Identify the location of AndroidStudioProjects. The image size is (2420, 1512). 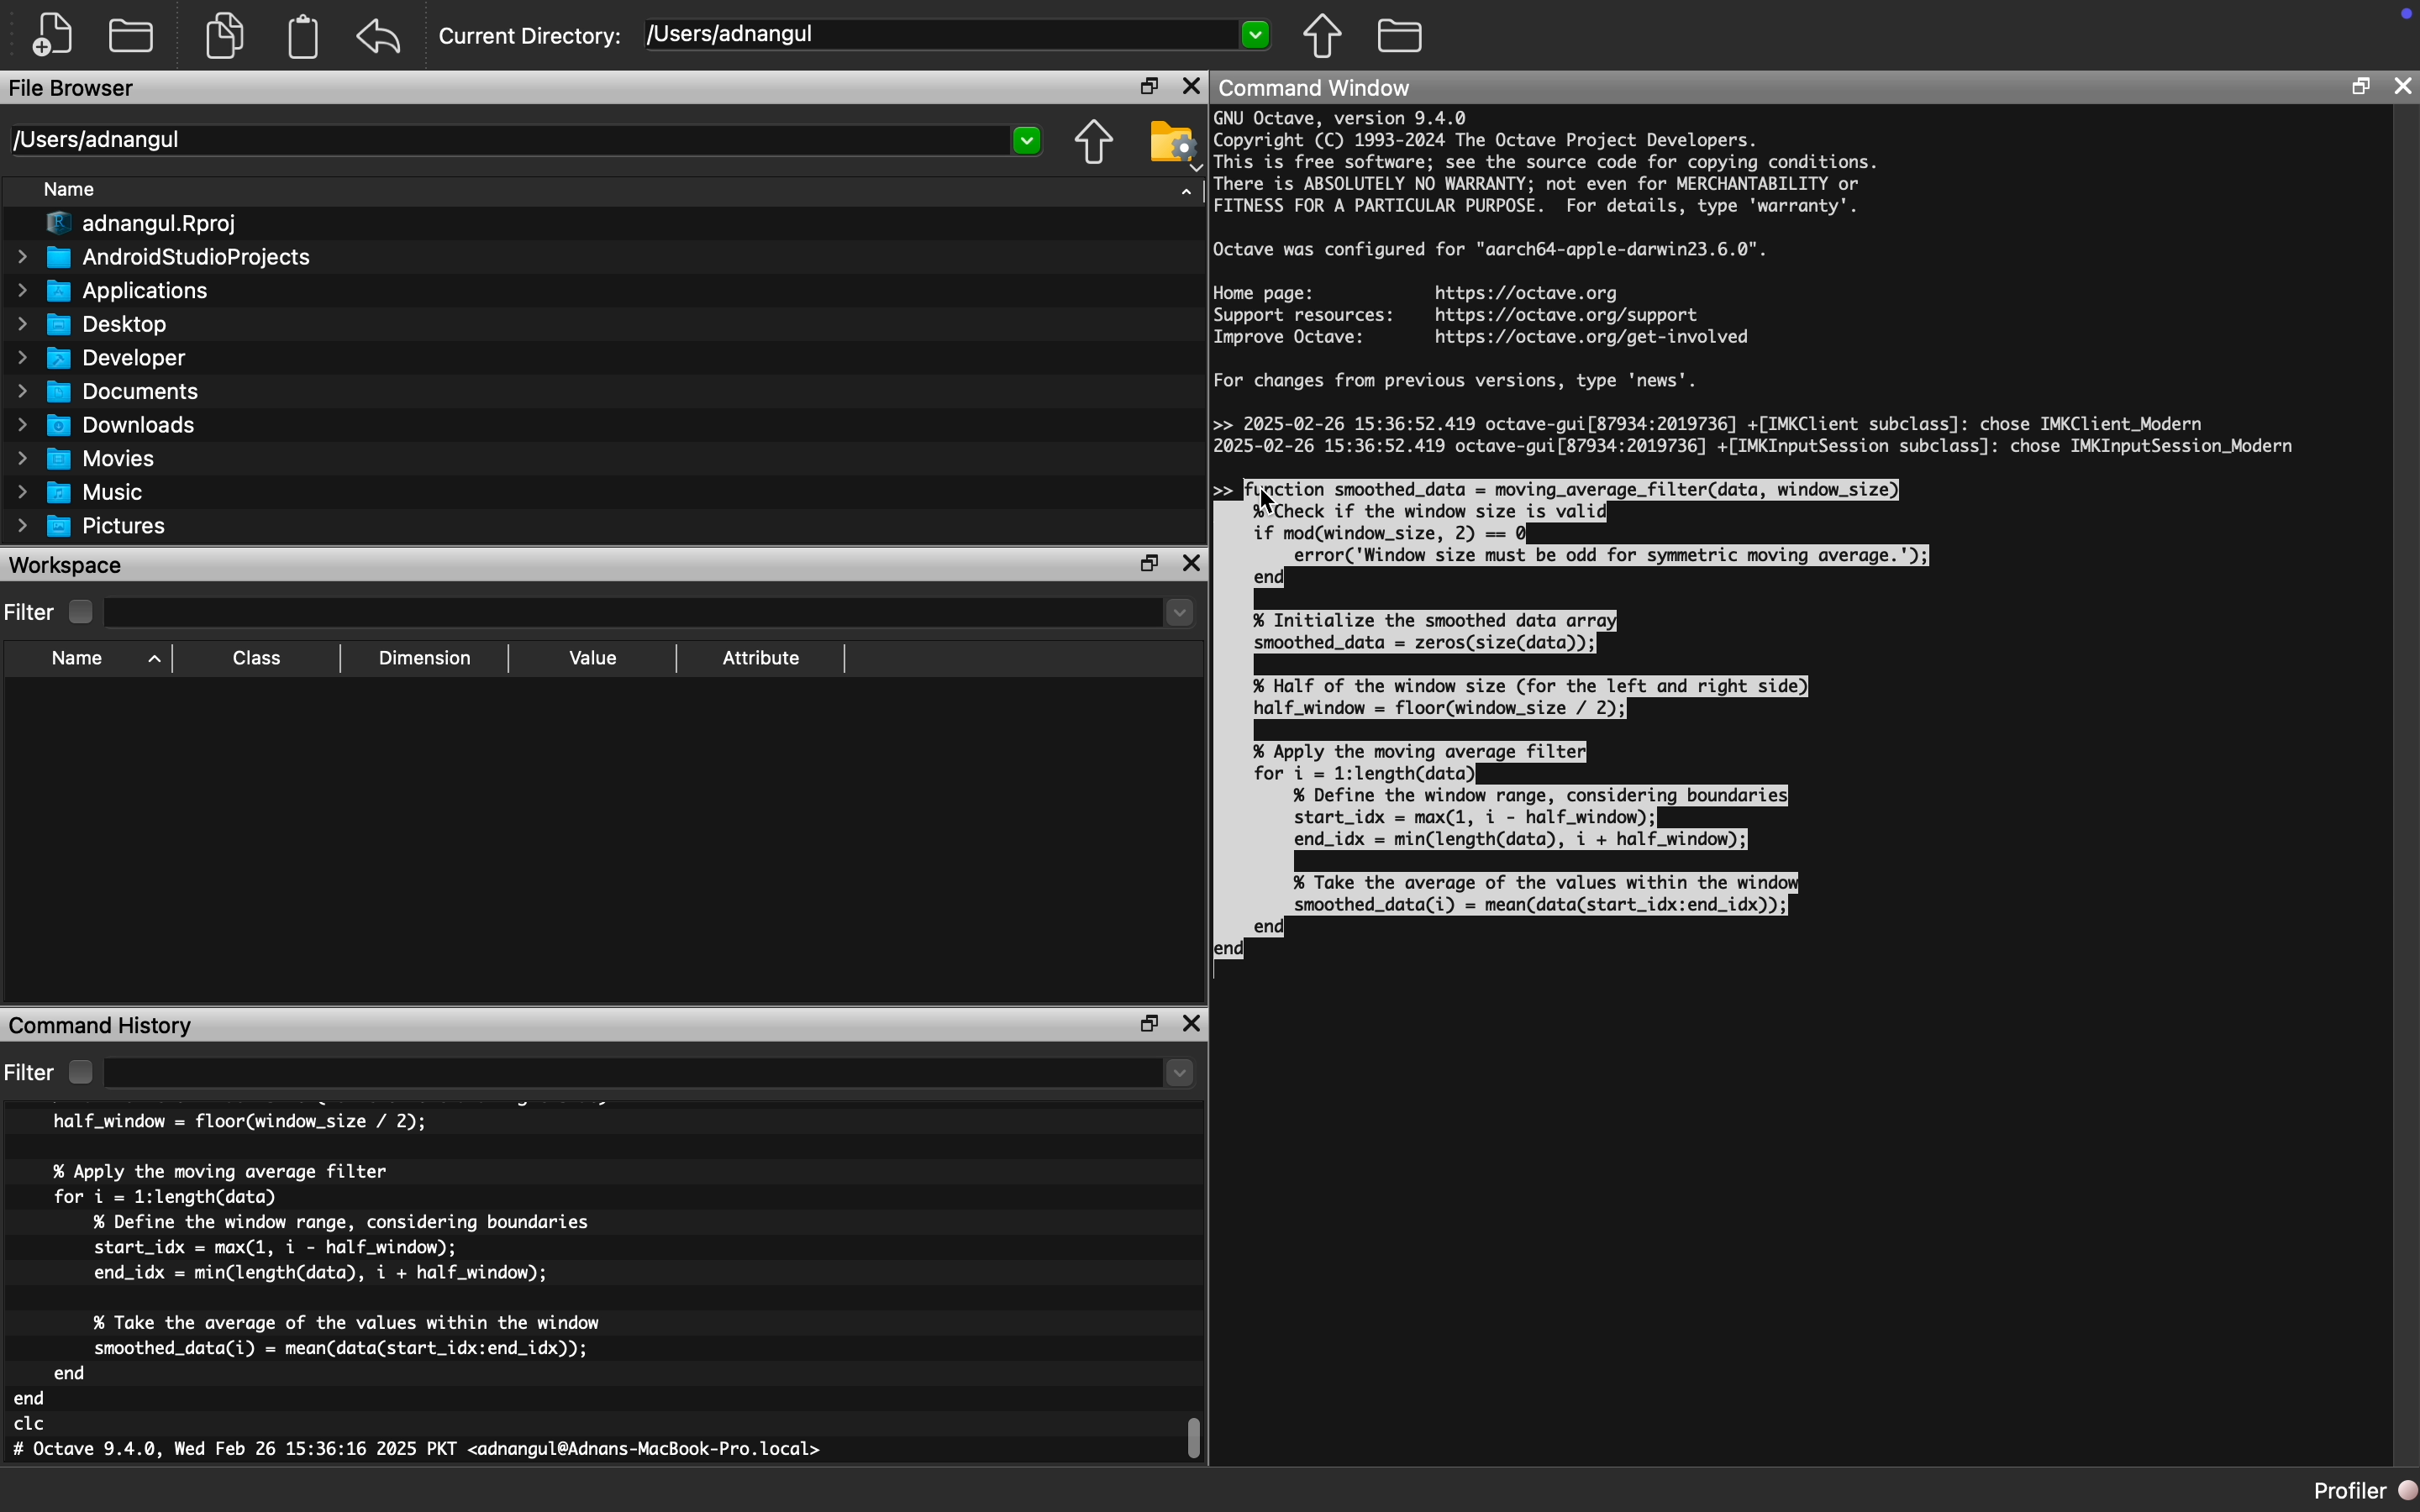
(163, 258).